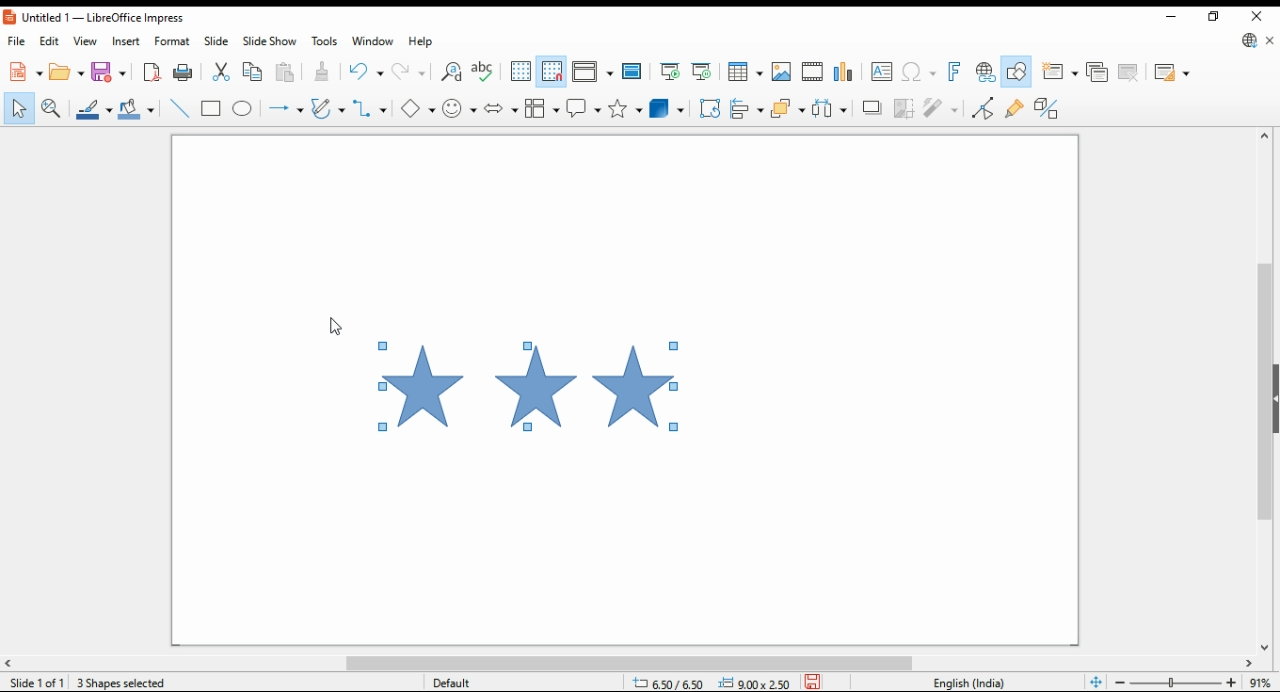 Image resolution: width=1280 pixels, height=692 pixels. I want to click on stars and banners, so click(624, 108).